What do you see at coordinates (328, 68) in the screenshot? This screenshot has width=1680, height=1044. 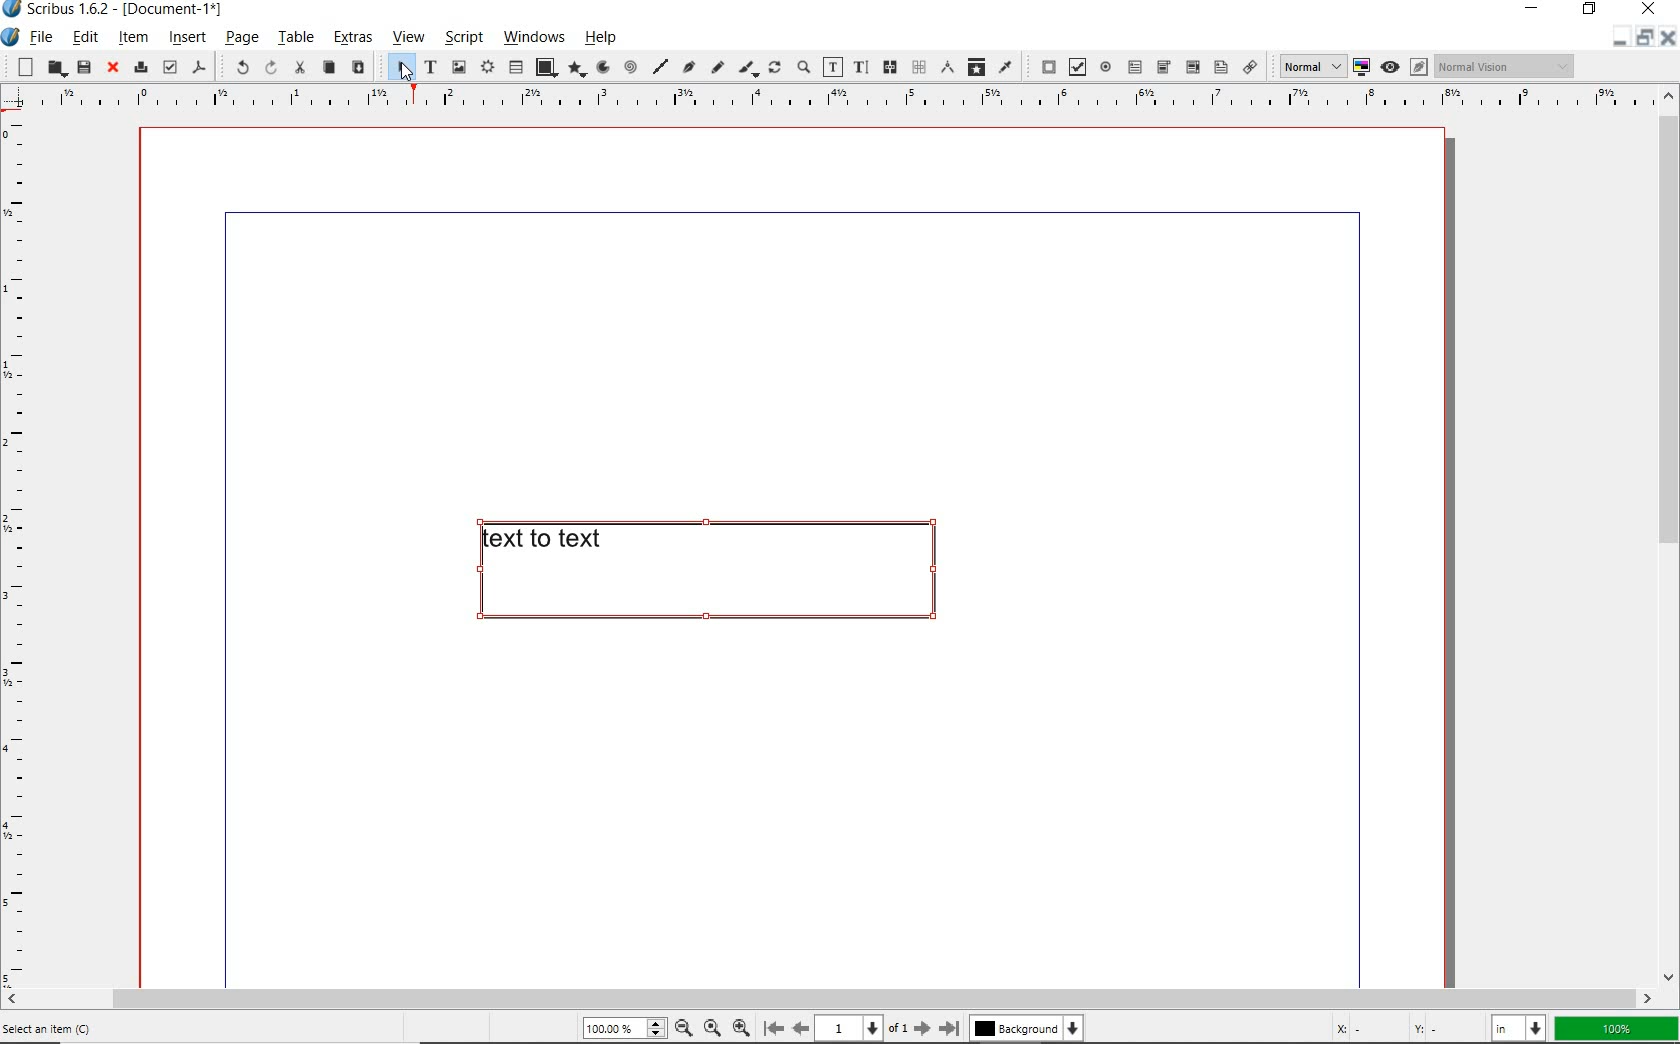 I see `copy` at bounding box center [328, 68].